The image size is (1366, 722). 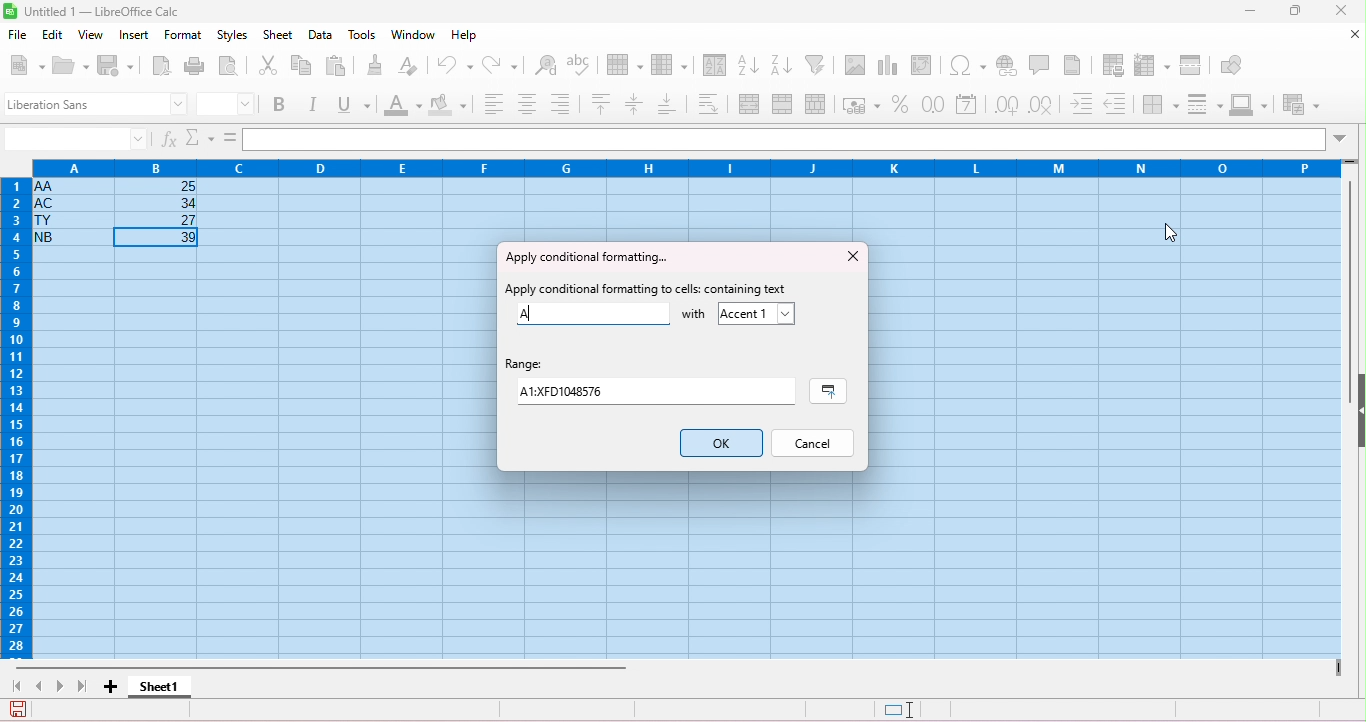 What do you see at coordinates (1357, 409) in the screenshot?
I see `hide` at bounding box center [1357, 409].